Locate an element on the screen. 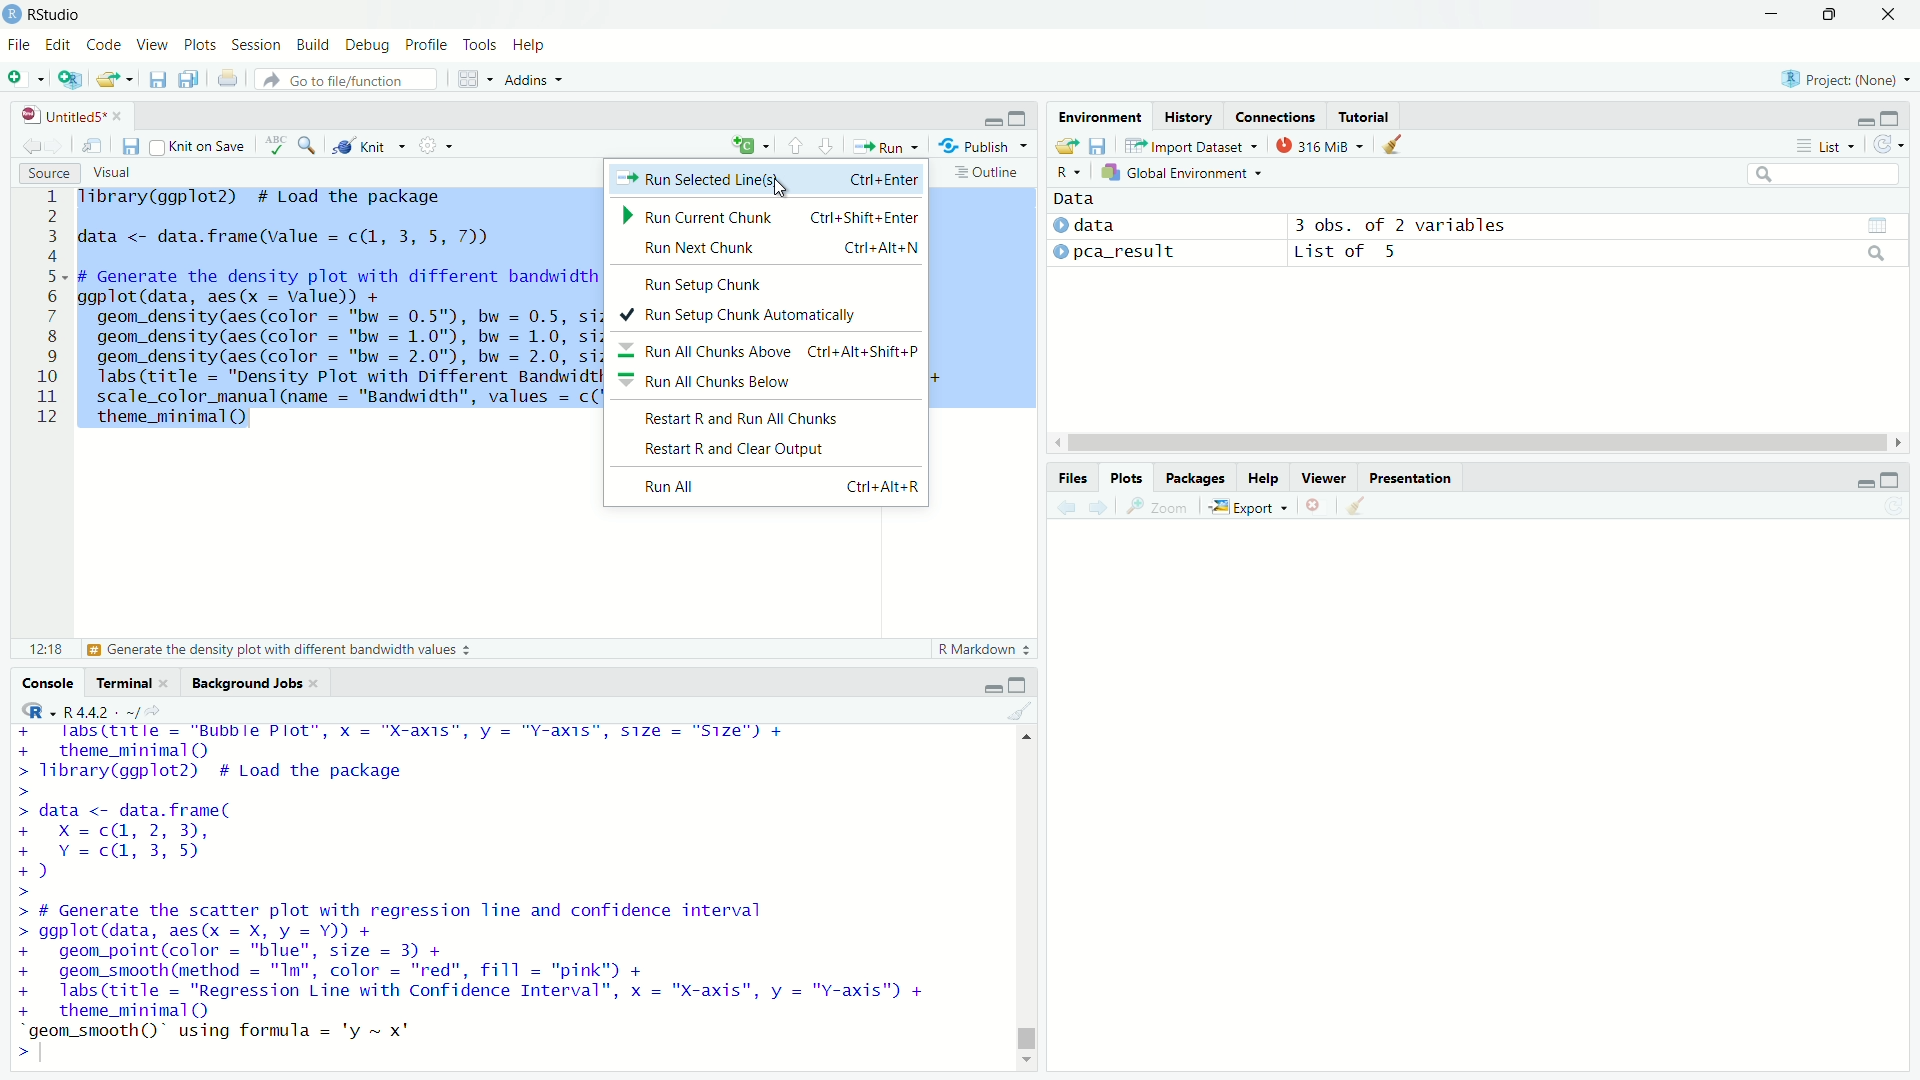 This screenshot has width=1920, height=1080. minimize is located at coordinates (991, 688).